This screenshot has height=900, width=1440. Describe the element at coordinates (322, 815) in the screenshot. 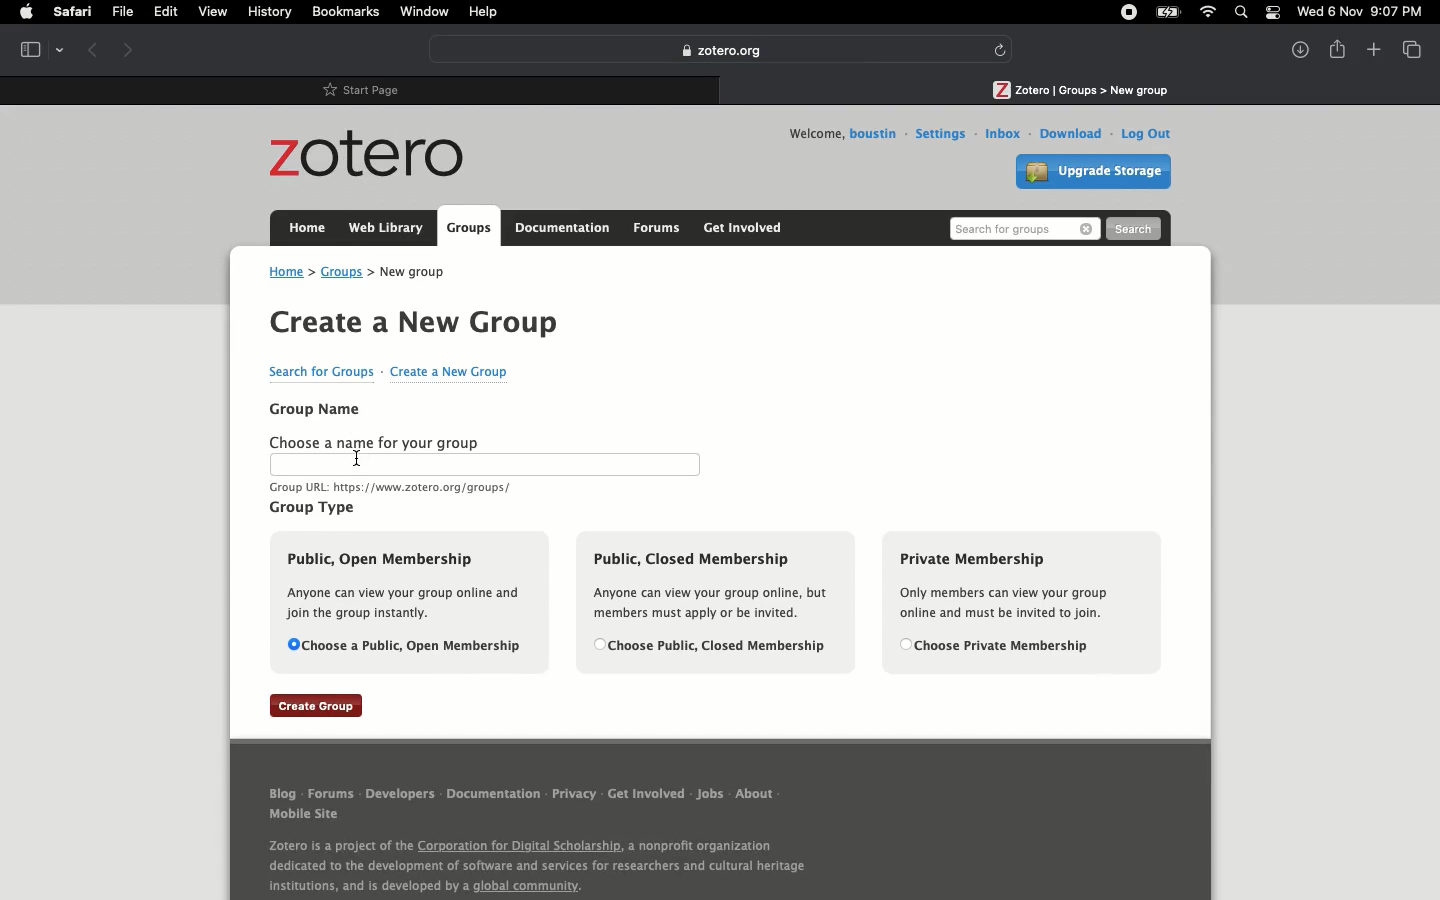

I see `Mobile site` at that location.